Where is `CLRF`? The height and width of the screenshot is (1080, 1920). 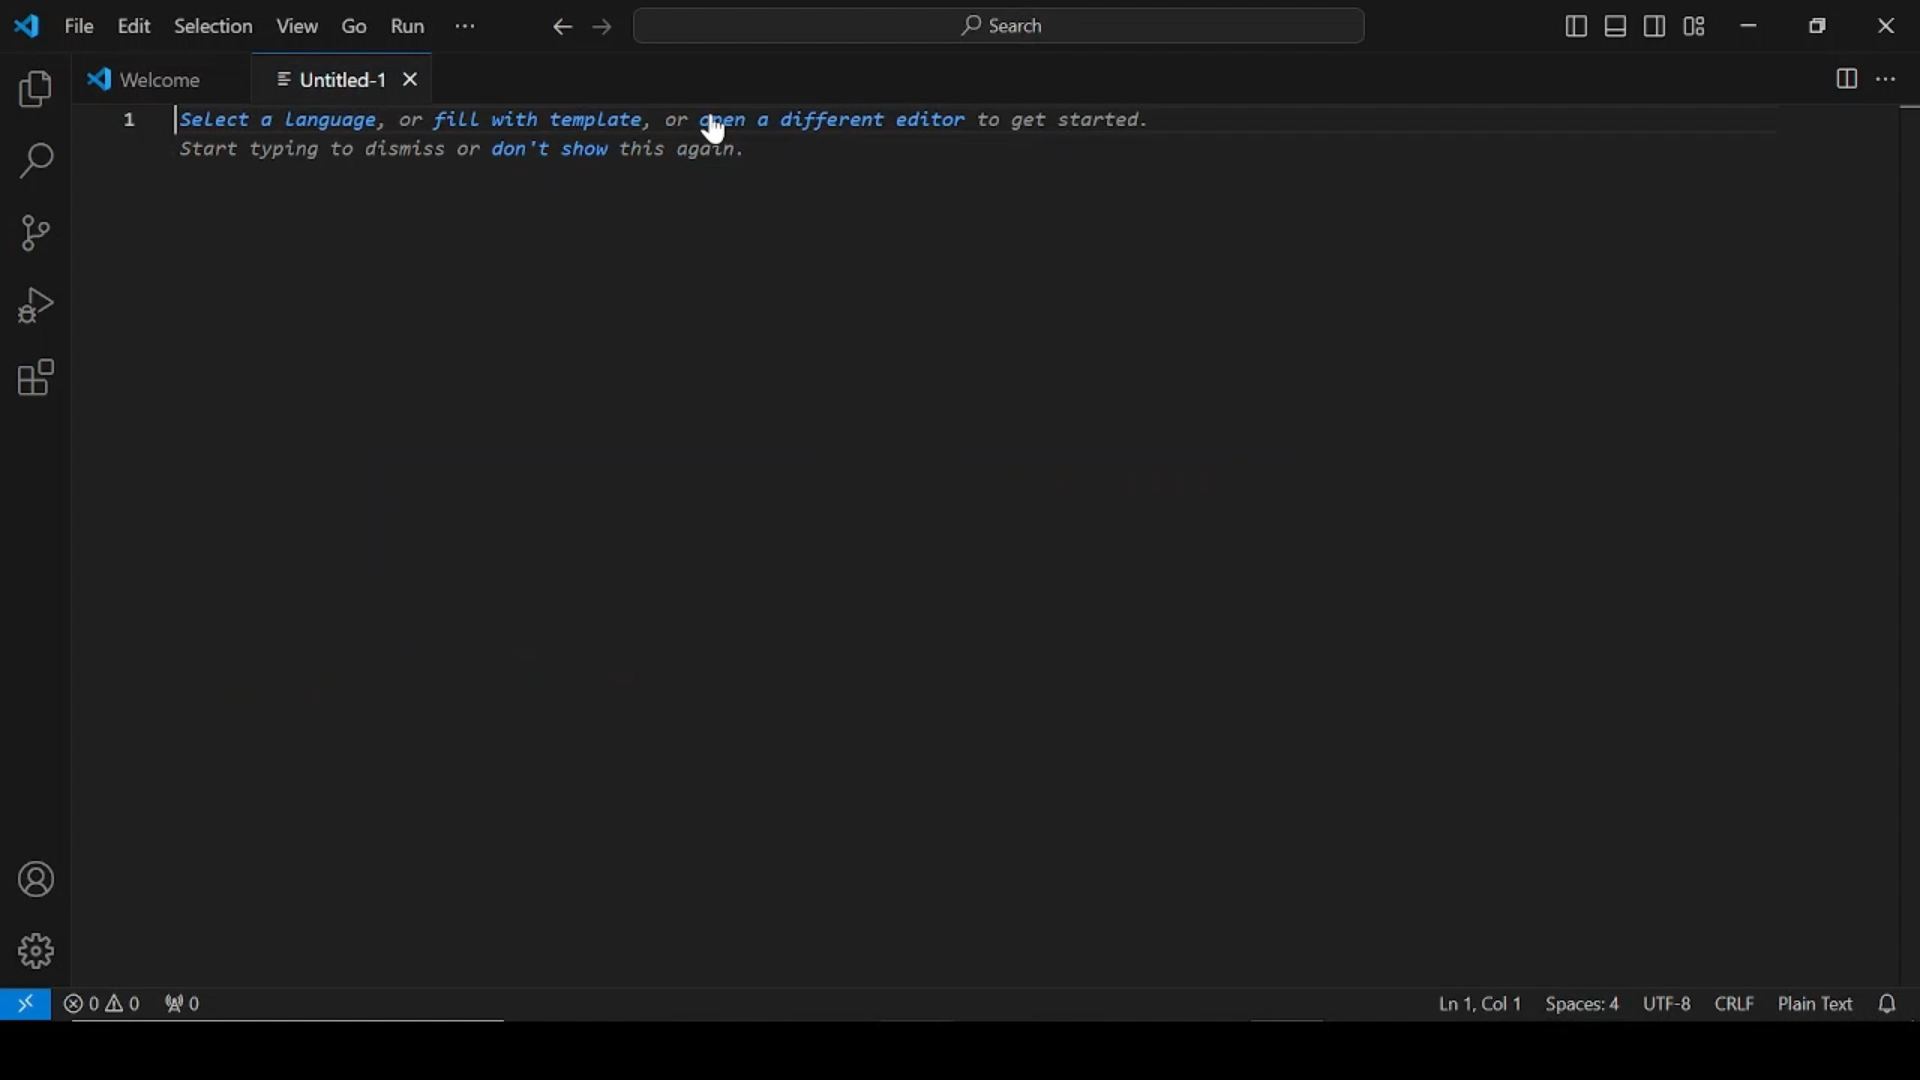 CLRF is located at coordinates (1735, 1006).